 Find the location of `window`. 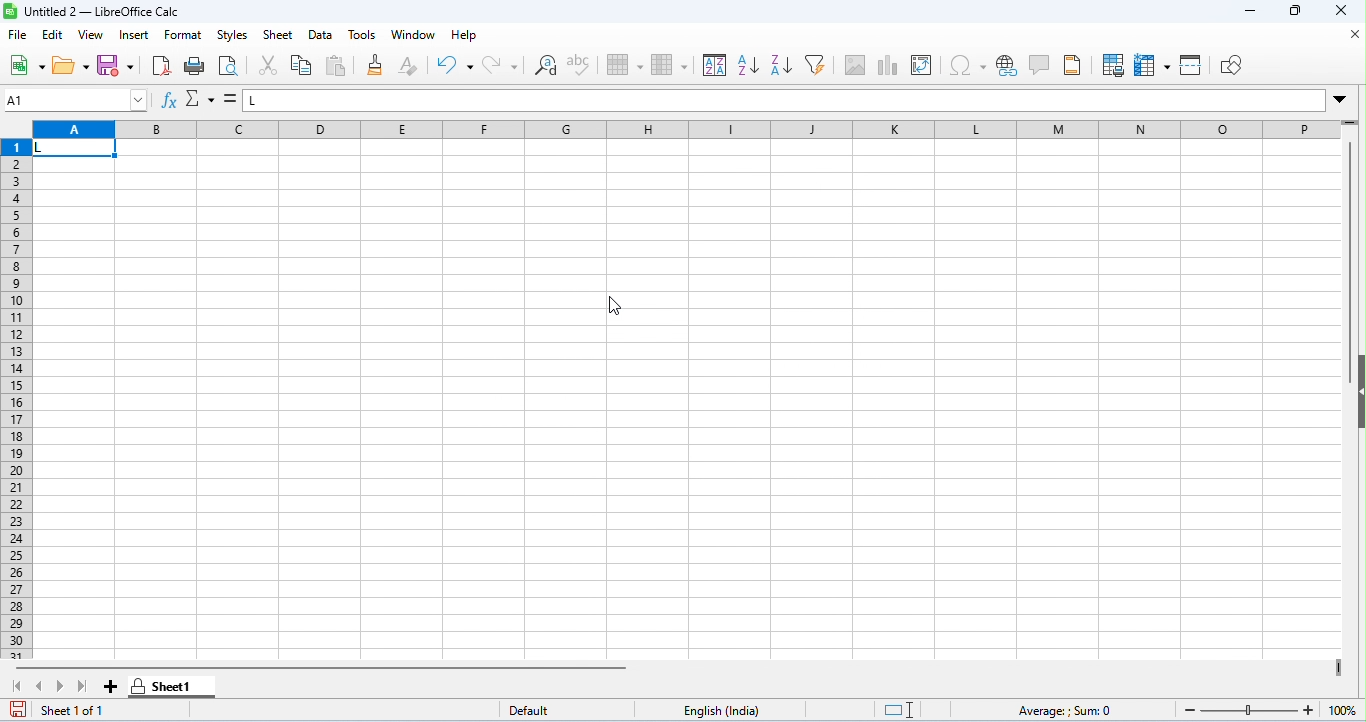

window is located at coordinates (412, 35).